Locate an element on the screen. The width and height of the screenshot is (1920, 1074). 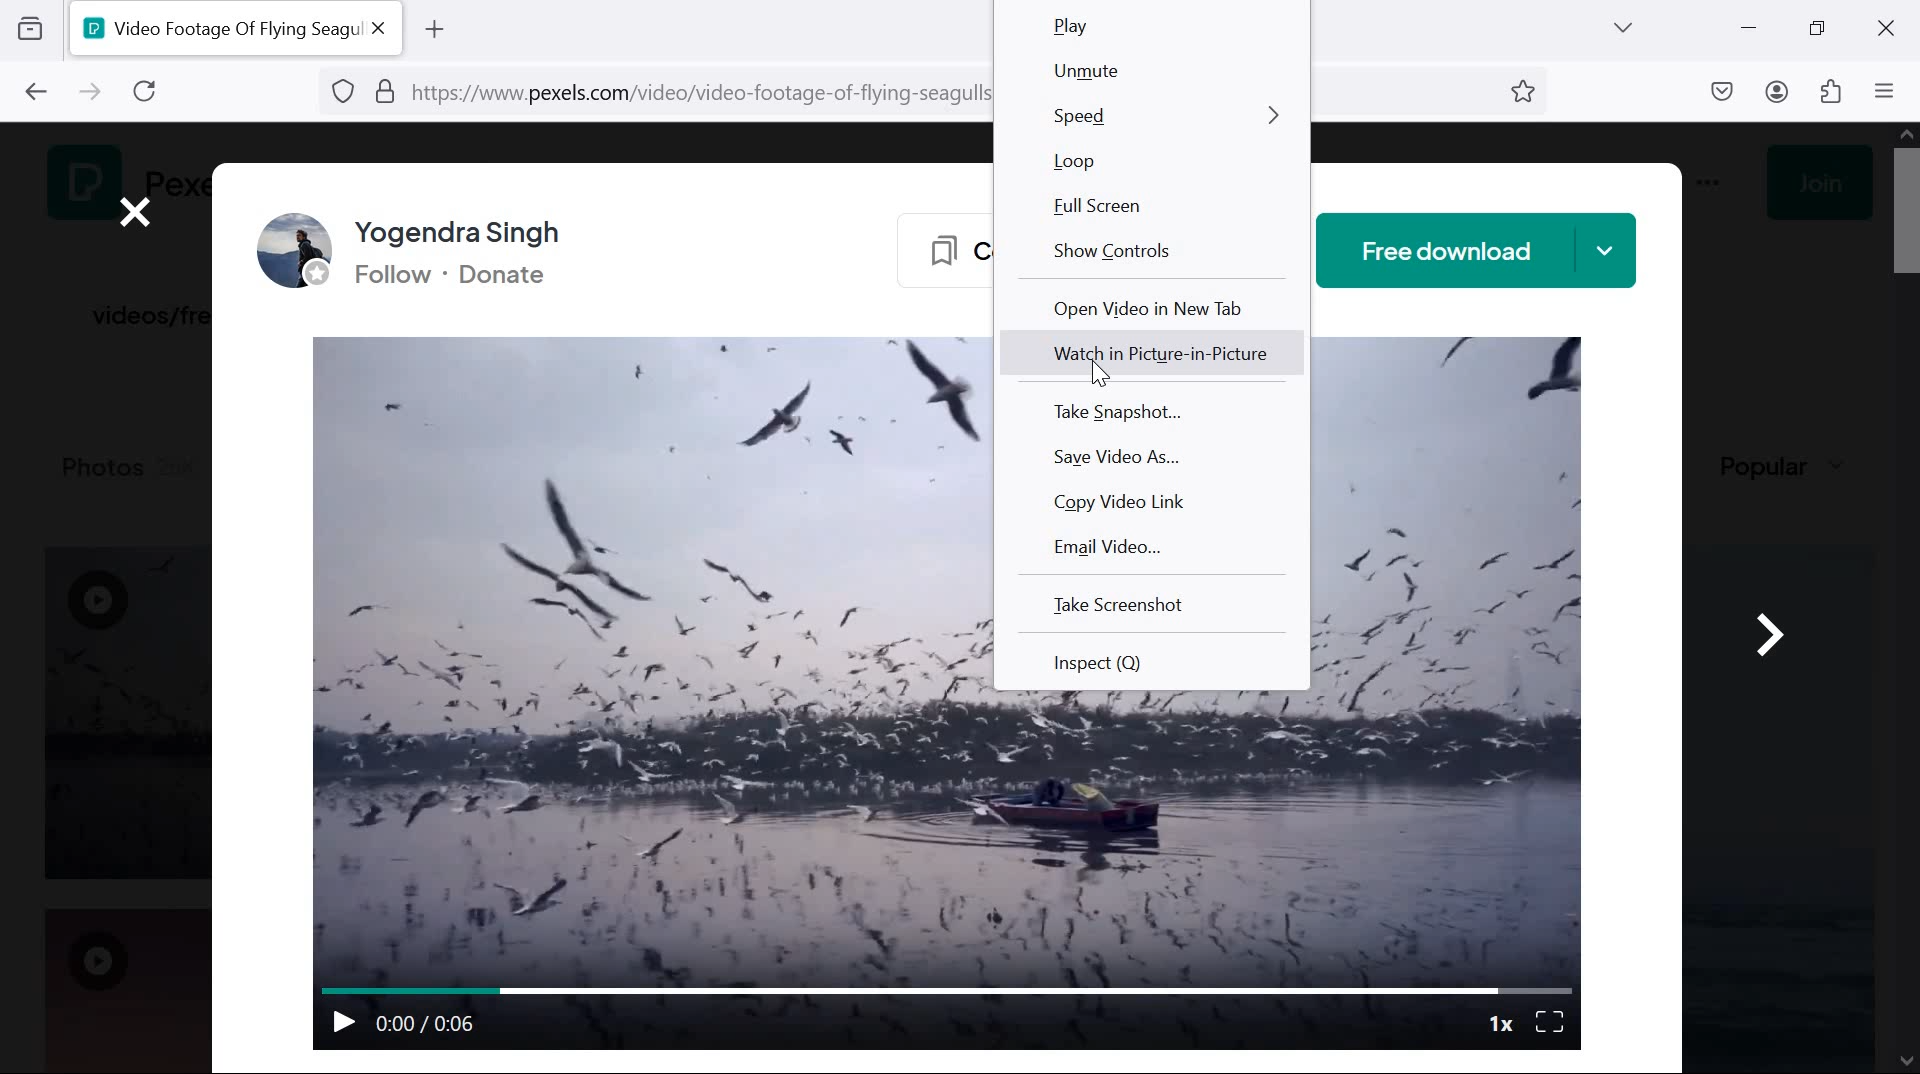
Take screenshot is located at coordinates (1121, 604).